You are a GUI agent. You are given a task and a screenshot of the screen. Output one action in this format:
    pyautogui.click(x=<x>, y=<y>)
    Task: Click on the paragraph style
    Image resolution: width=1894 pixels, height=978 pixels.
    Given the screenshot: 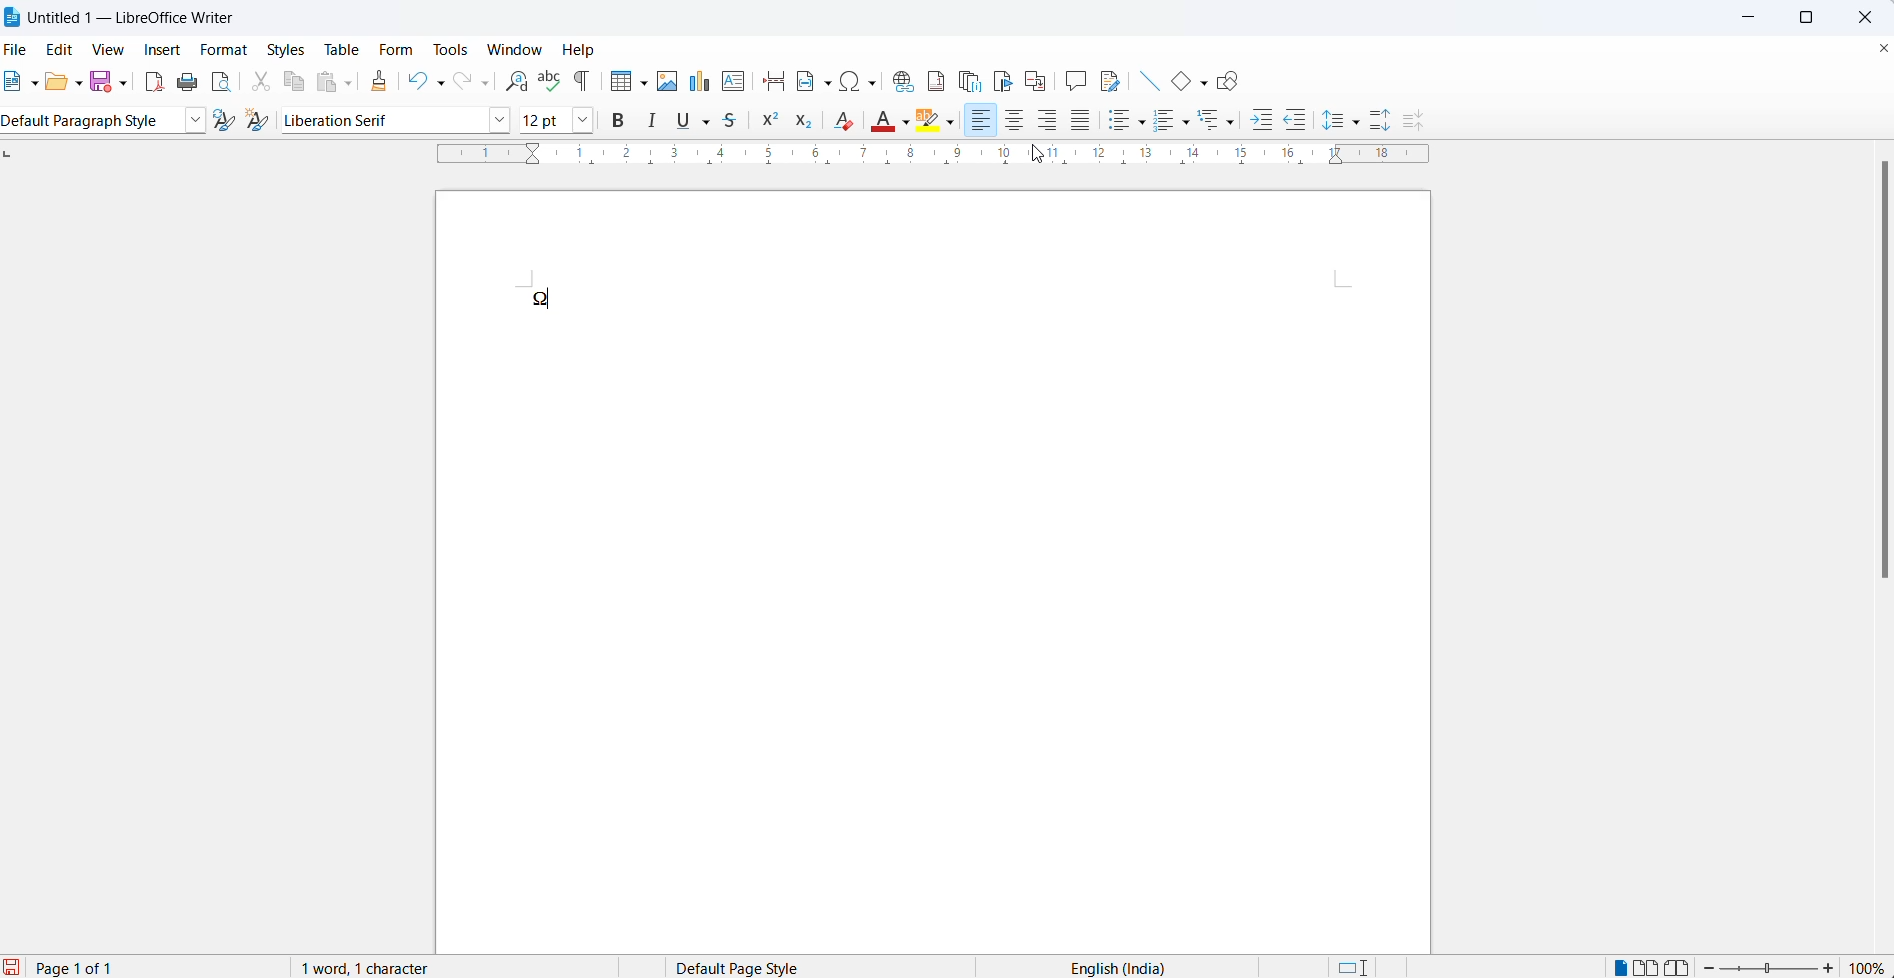 What is the action you would take?
    pyautogui.click(x=85, y=122)
    